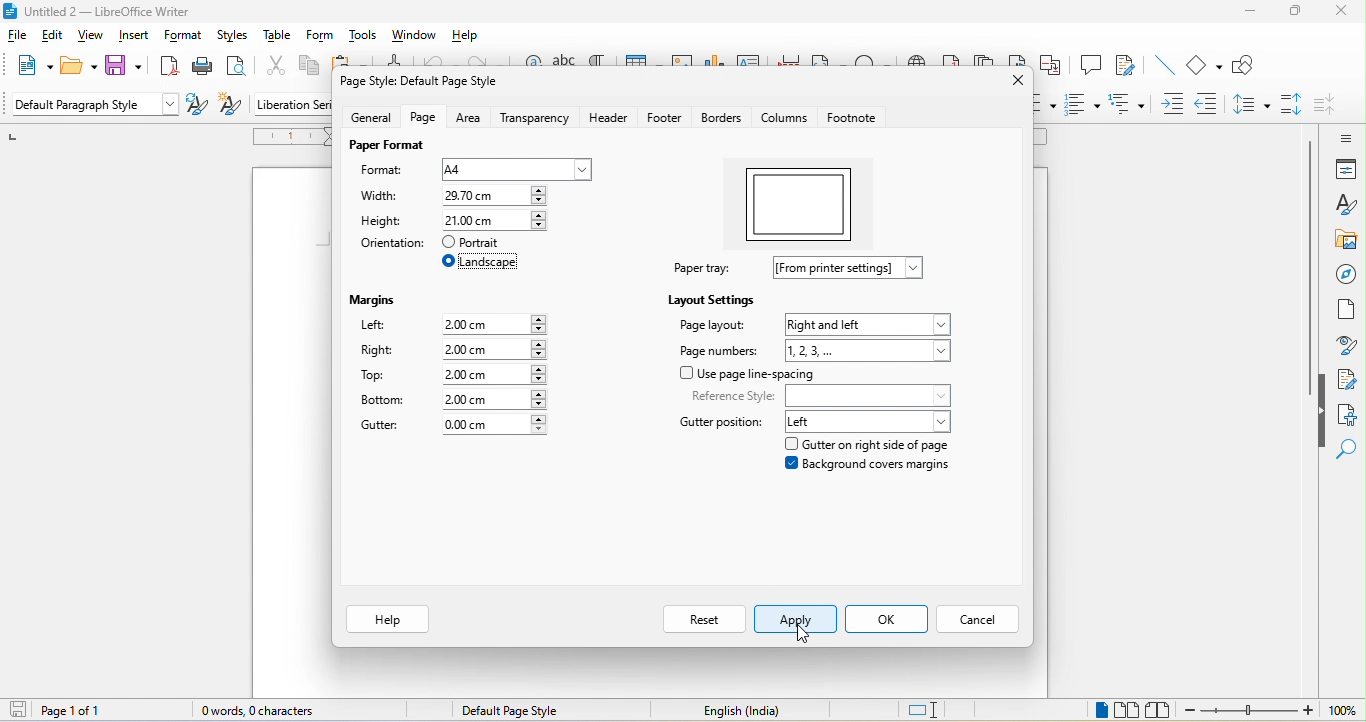  Describe the element at coordinates (467, 118) in the screenshot. I see `area` at that location.